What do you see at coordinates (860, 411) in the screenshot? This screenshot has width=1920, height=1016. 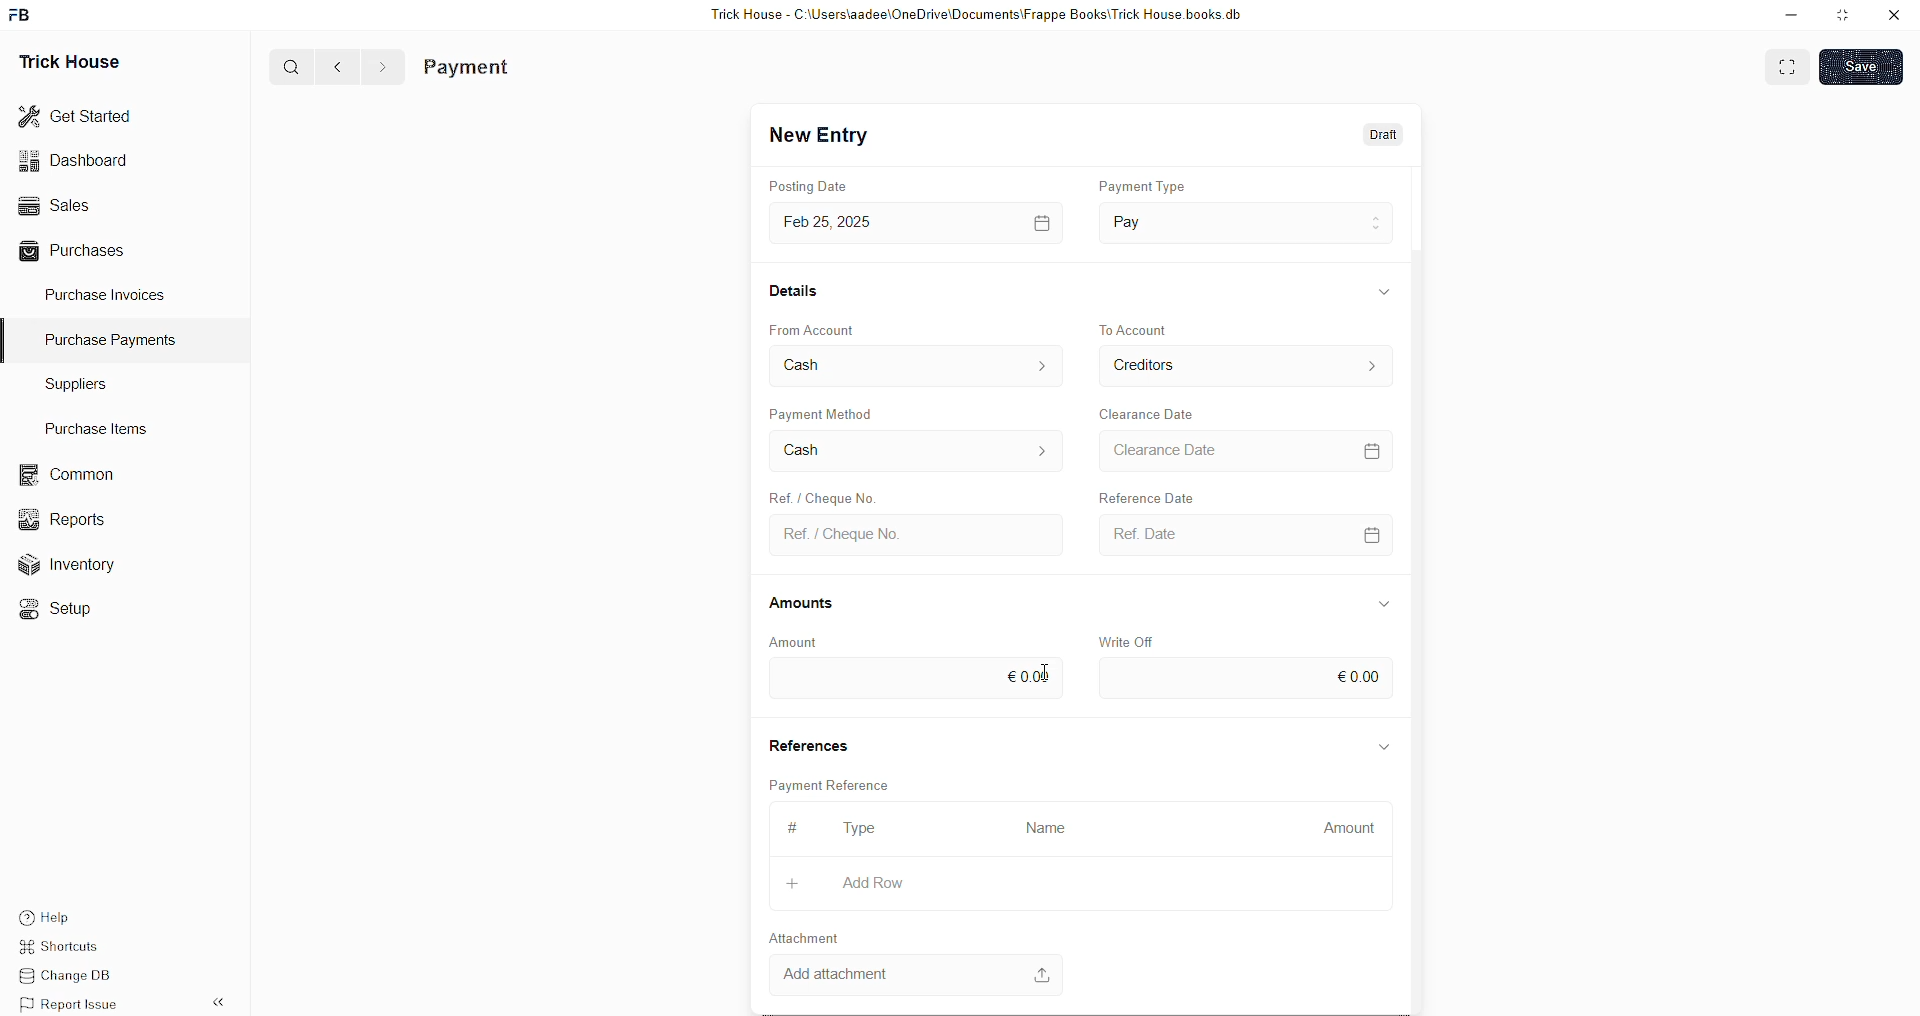 I see `Payment Method` at bounding box center [860, 411].